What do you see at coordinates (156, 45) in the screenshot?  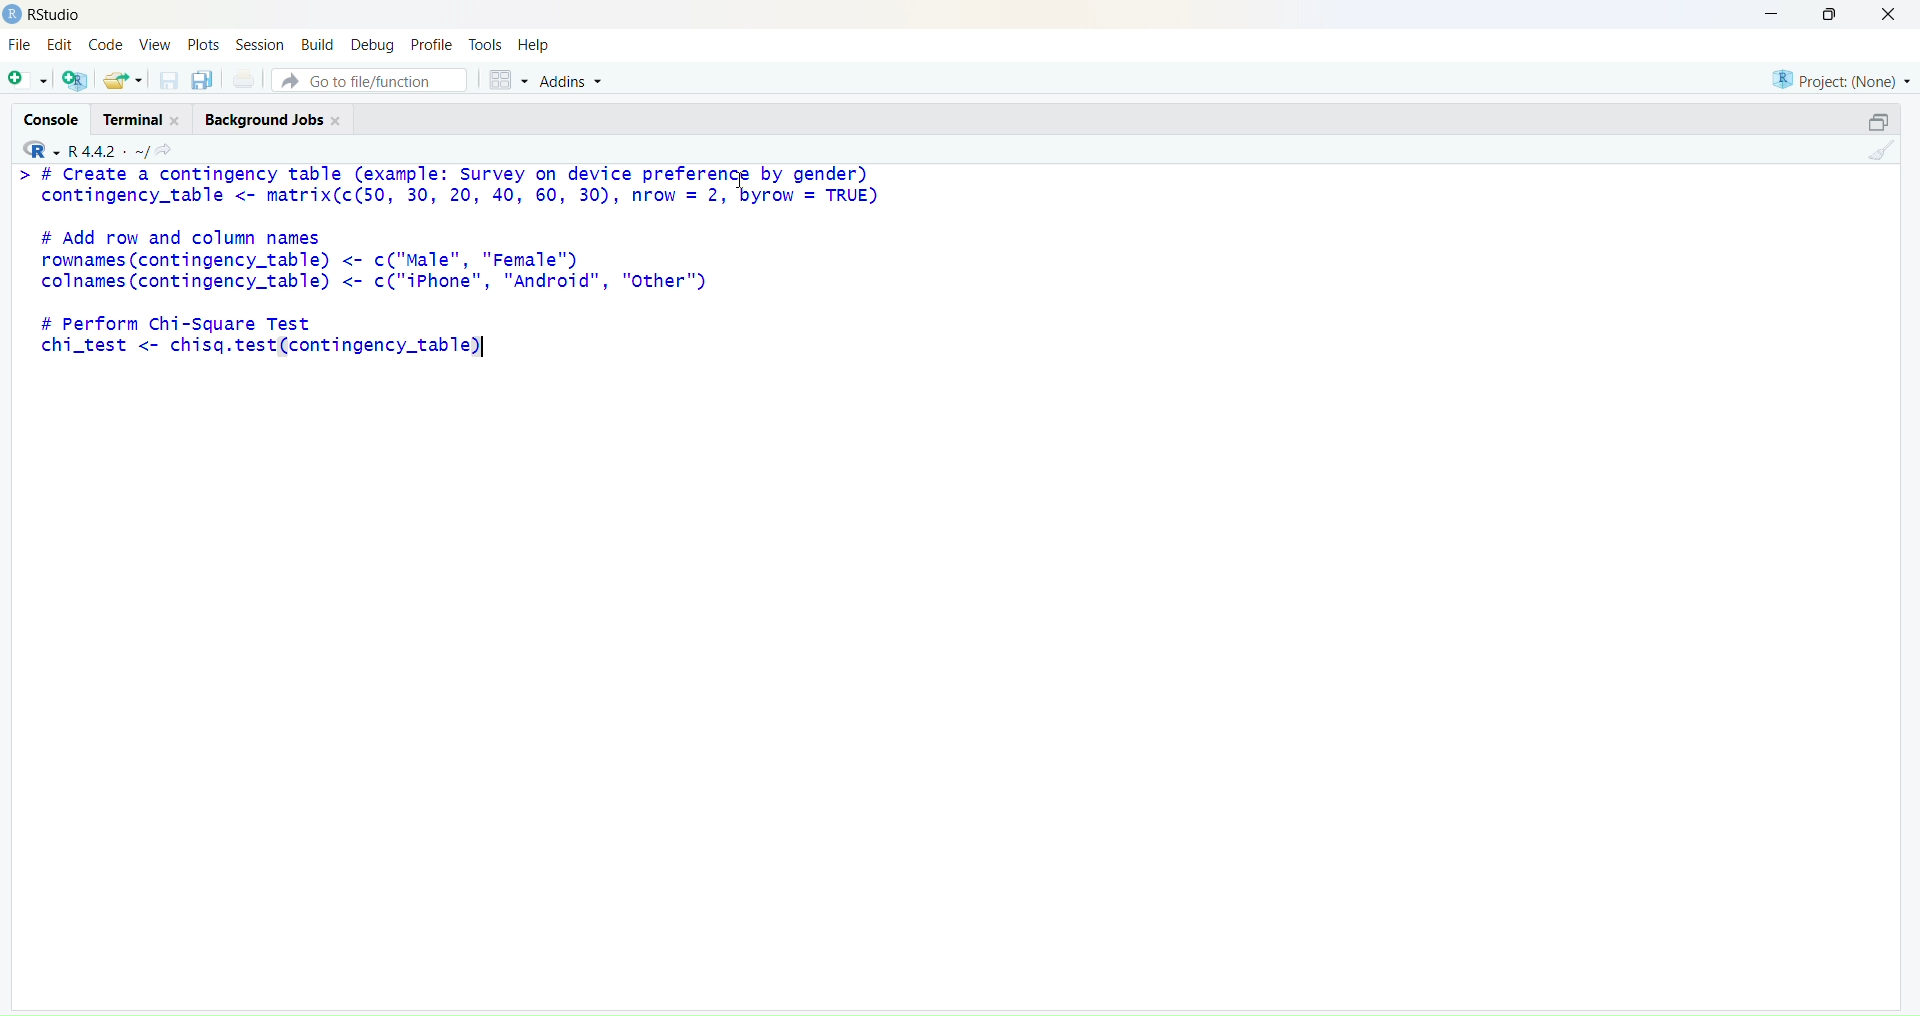 I see `View` at bounding box center [156, 45].